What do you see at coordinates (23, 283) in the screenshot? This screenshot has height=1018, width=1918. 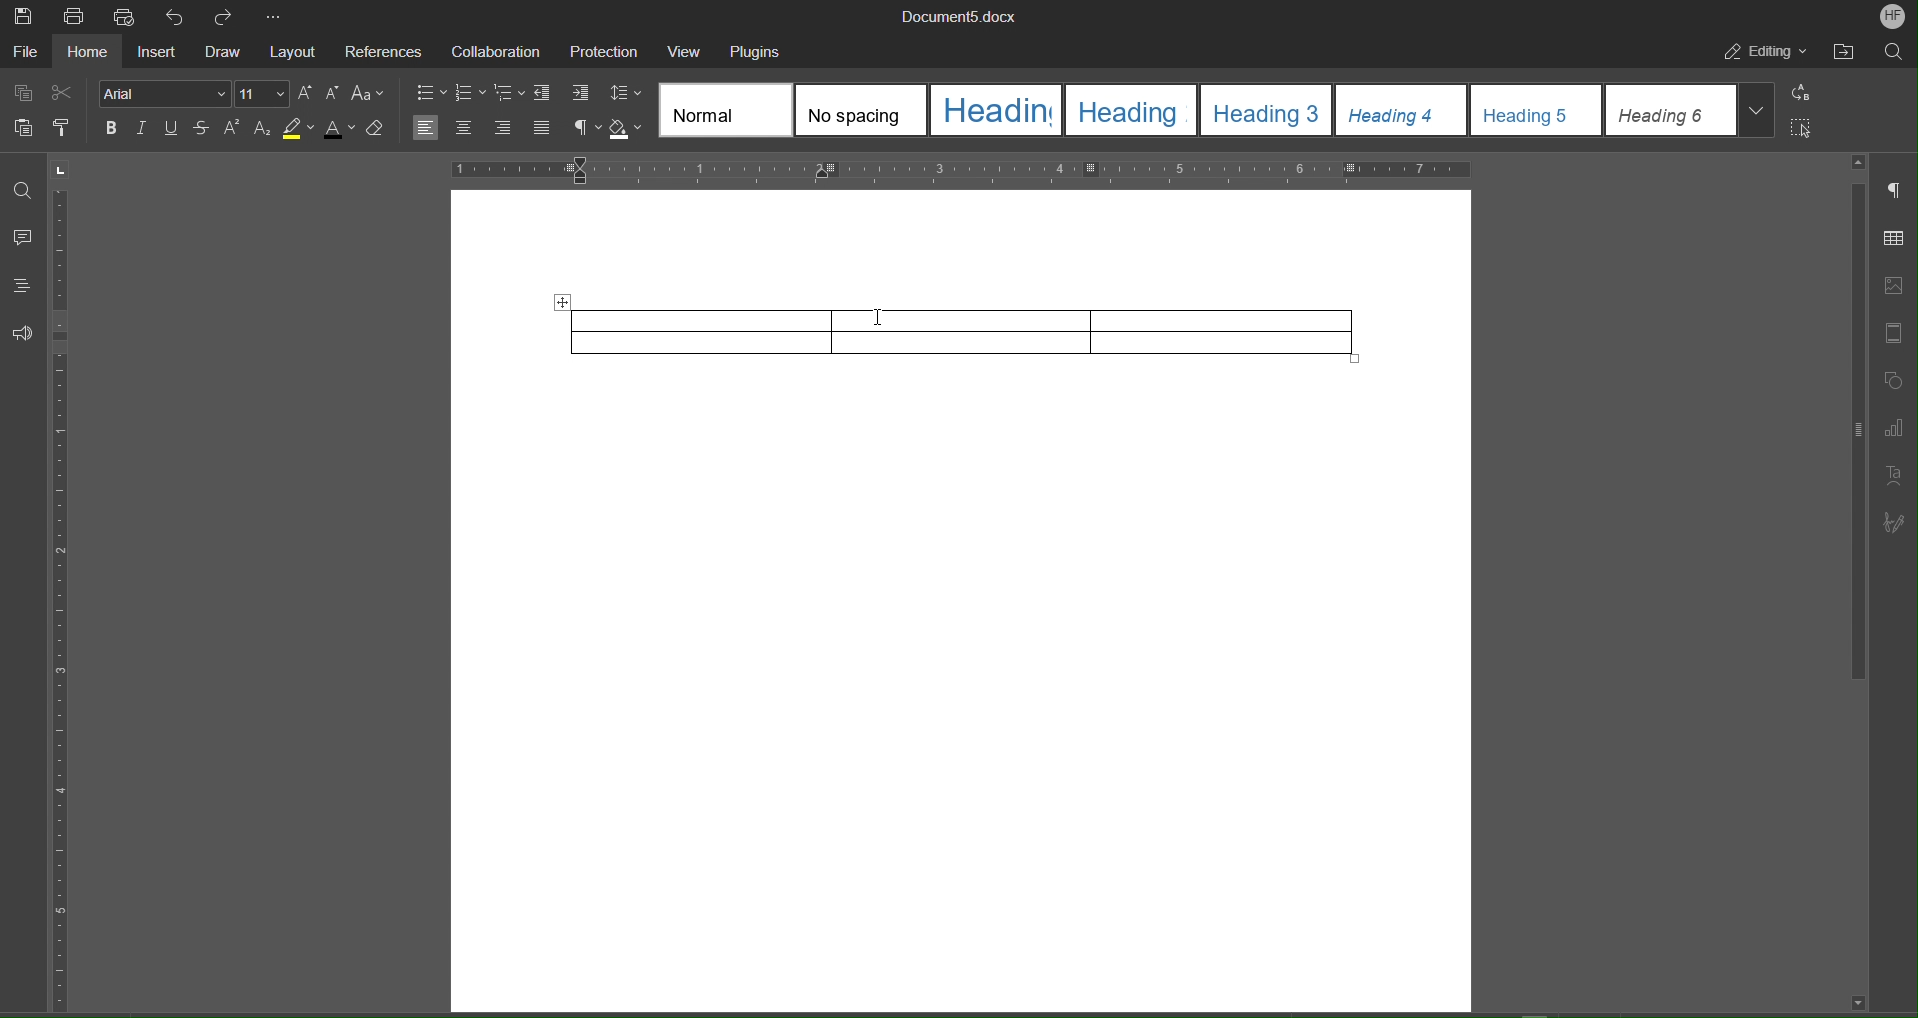 I see `Headings` at bounding box center [23, 283].